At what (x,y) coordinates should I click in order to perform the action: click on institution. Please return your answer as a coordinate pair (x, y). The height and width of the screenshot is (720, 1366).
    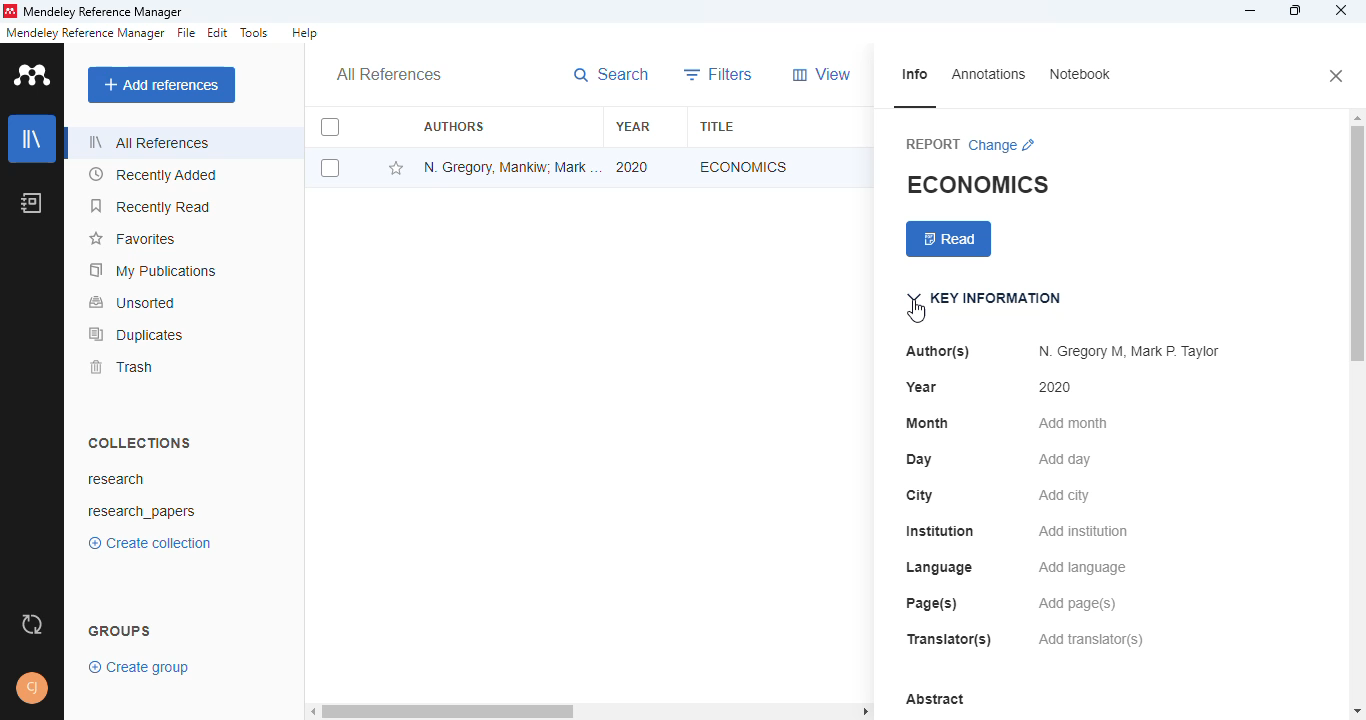
    Looking at the image, I should click on (939, 531).